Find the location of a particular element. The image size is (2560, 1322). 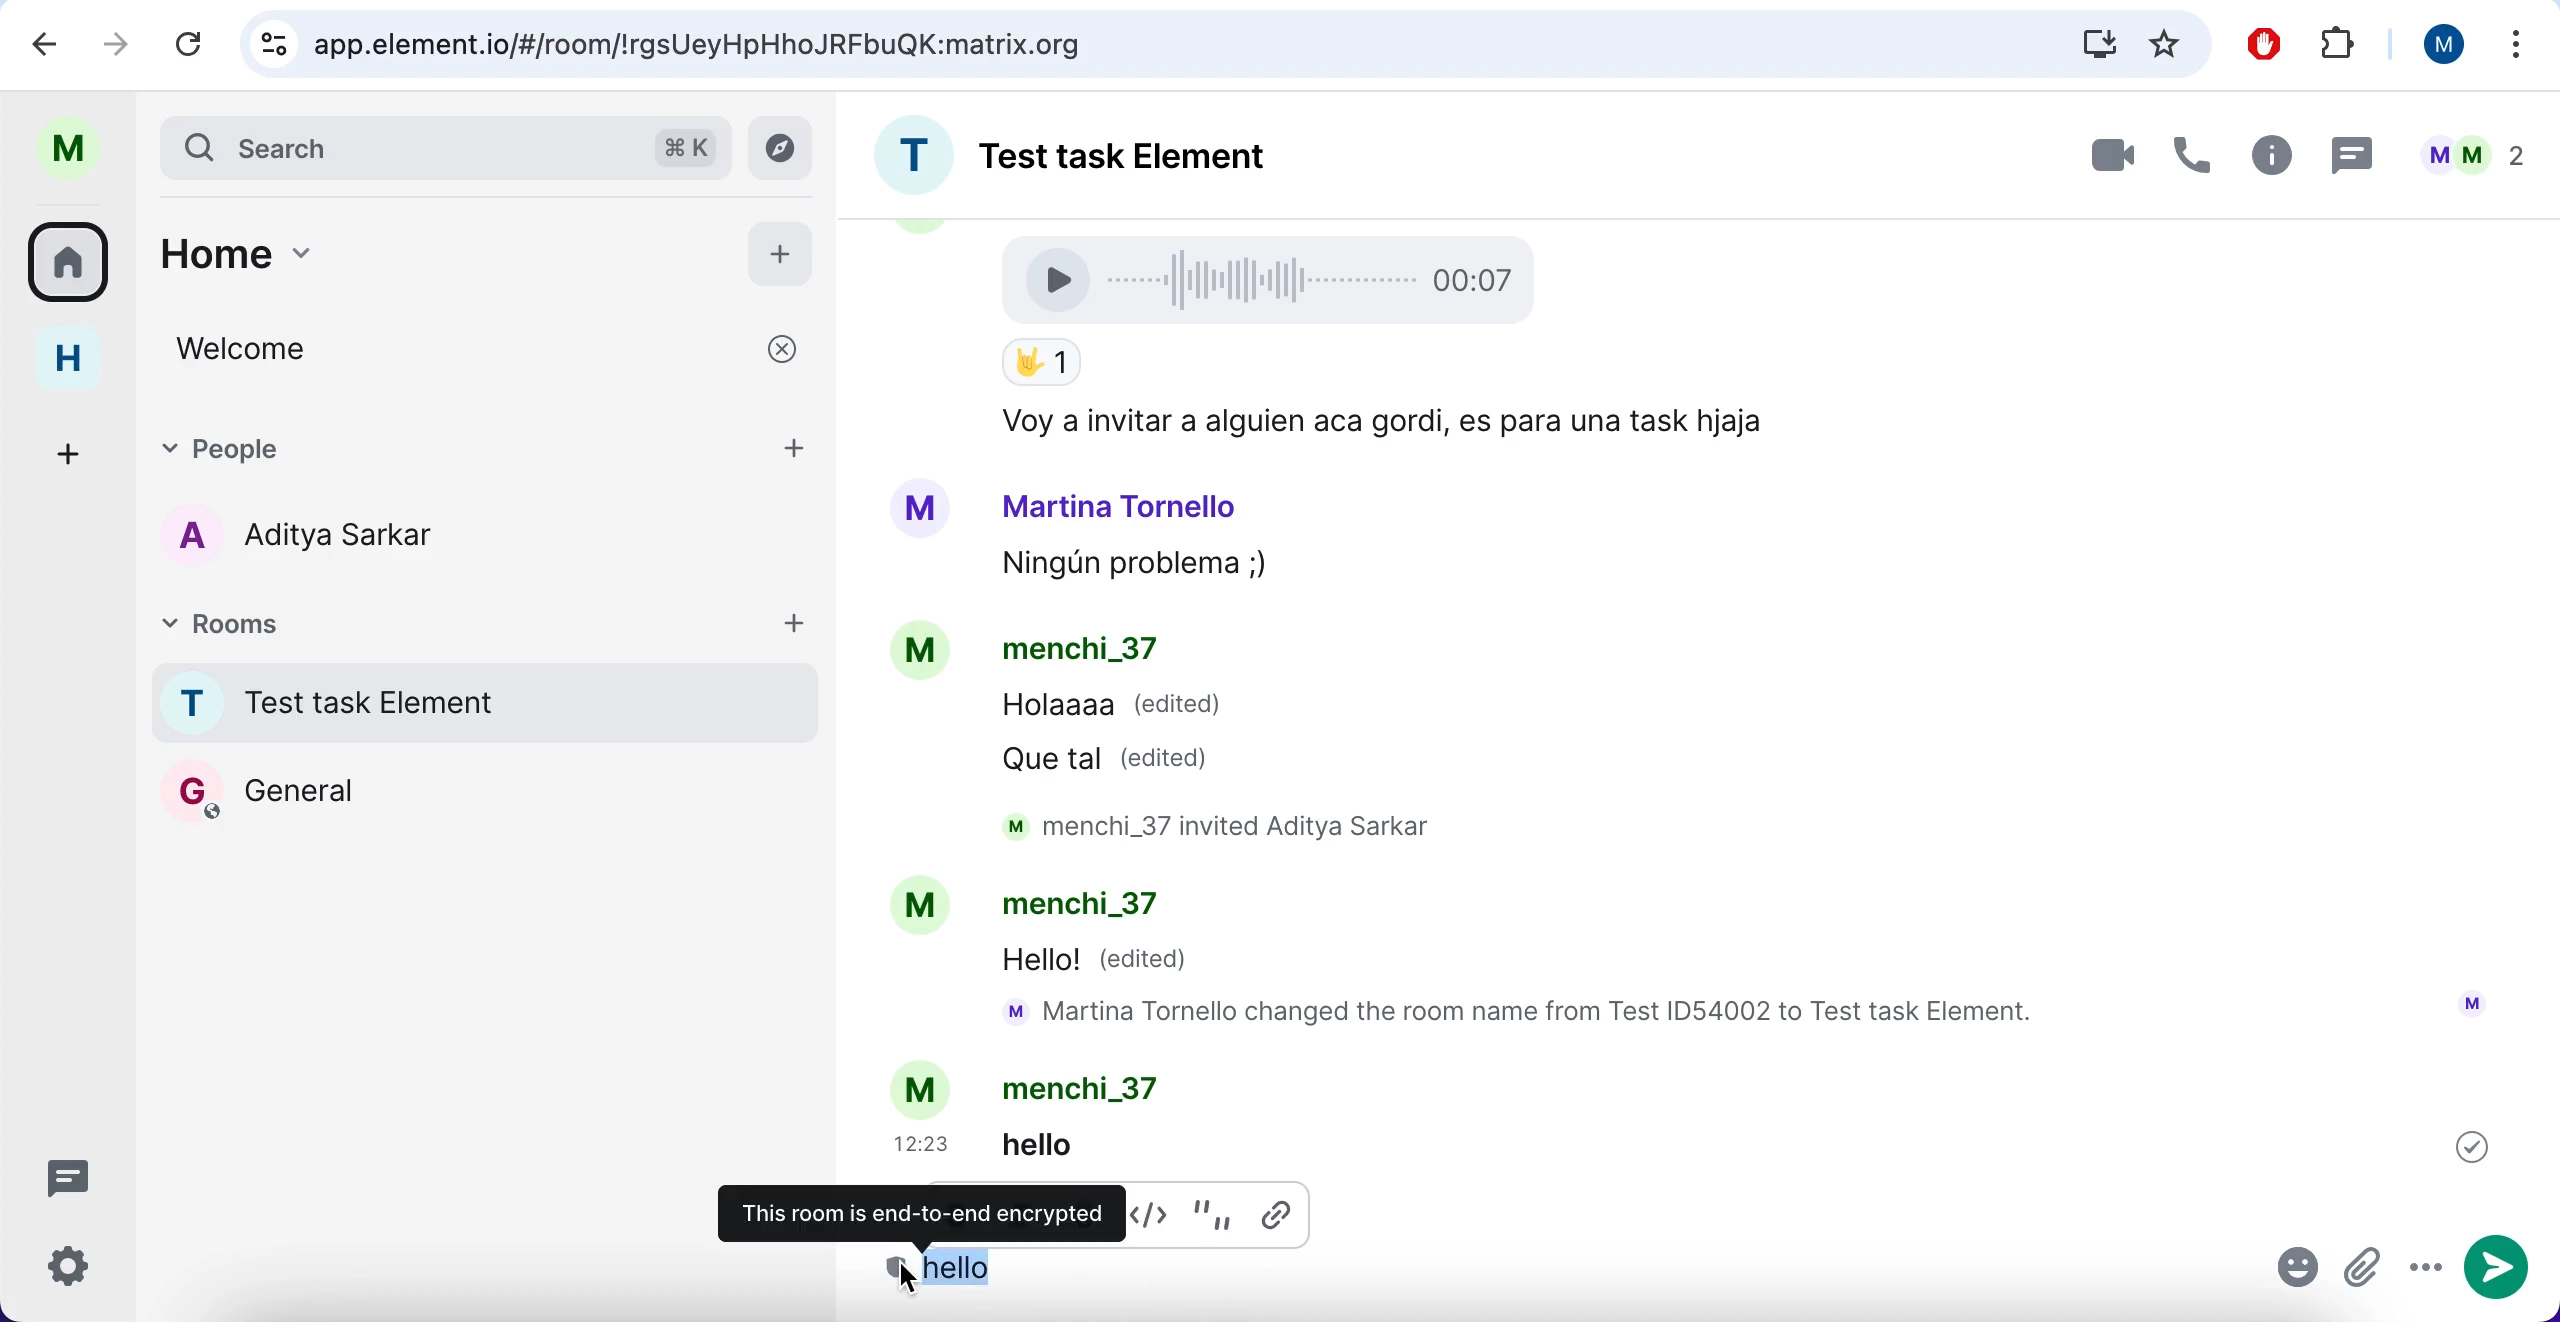

welcome is located at coordinates (490, 349).